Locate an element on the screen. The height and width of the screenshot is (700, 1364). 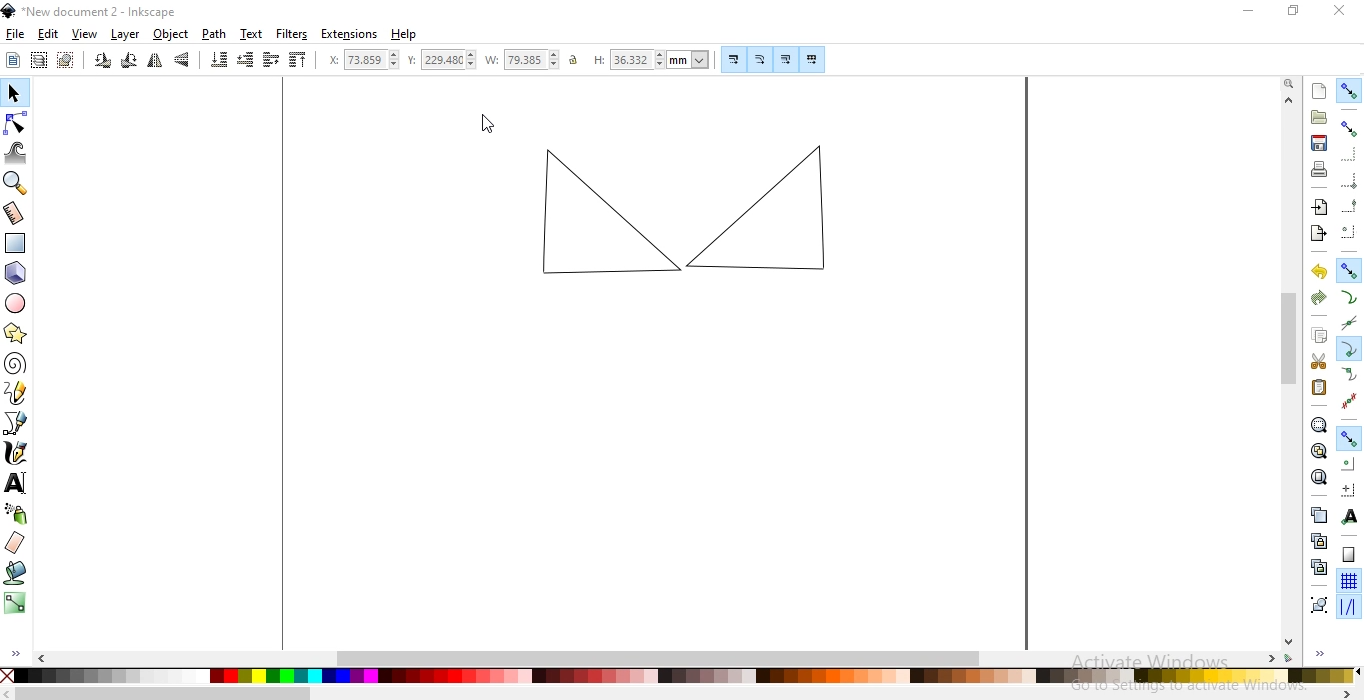
objects is located at coordinates (173, 34).